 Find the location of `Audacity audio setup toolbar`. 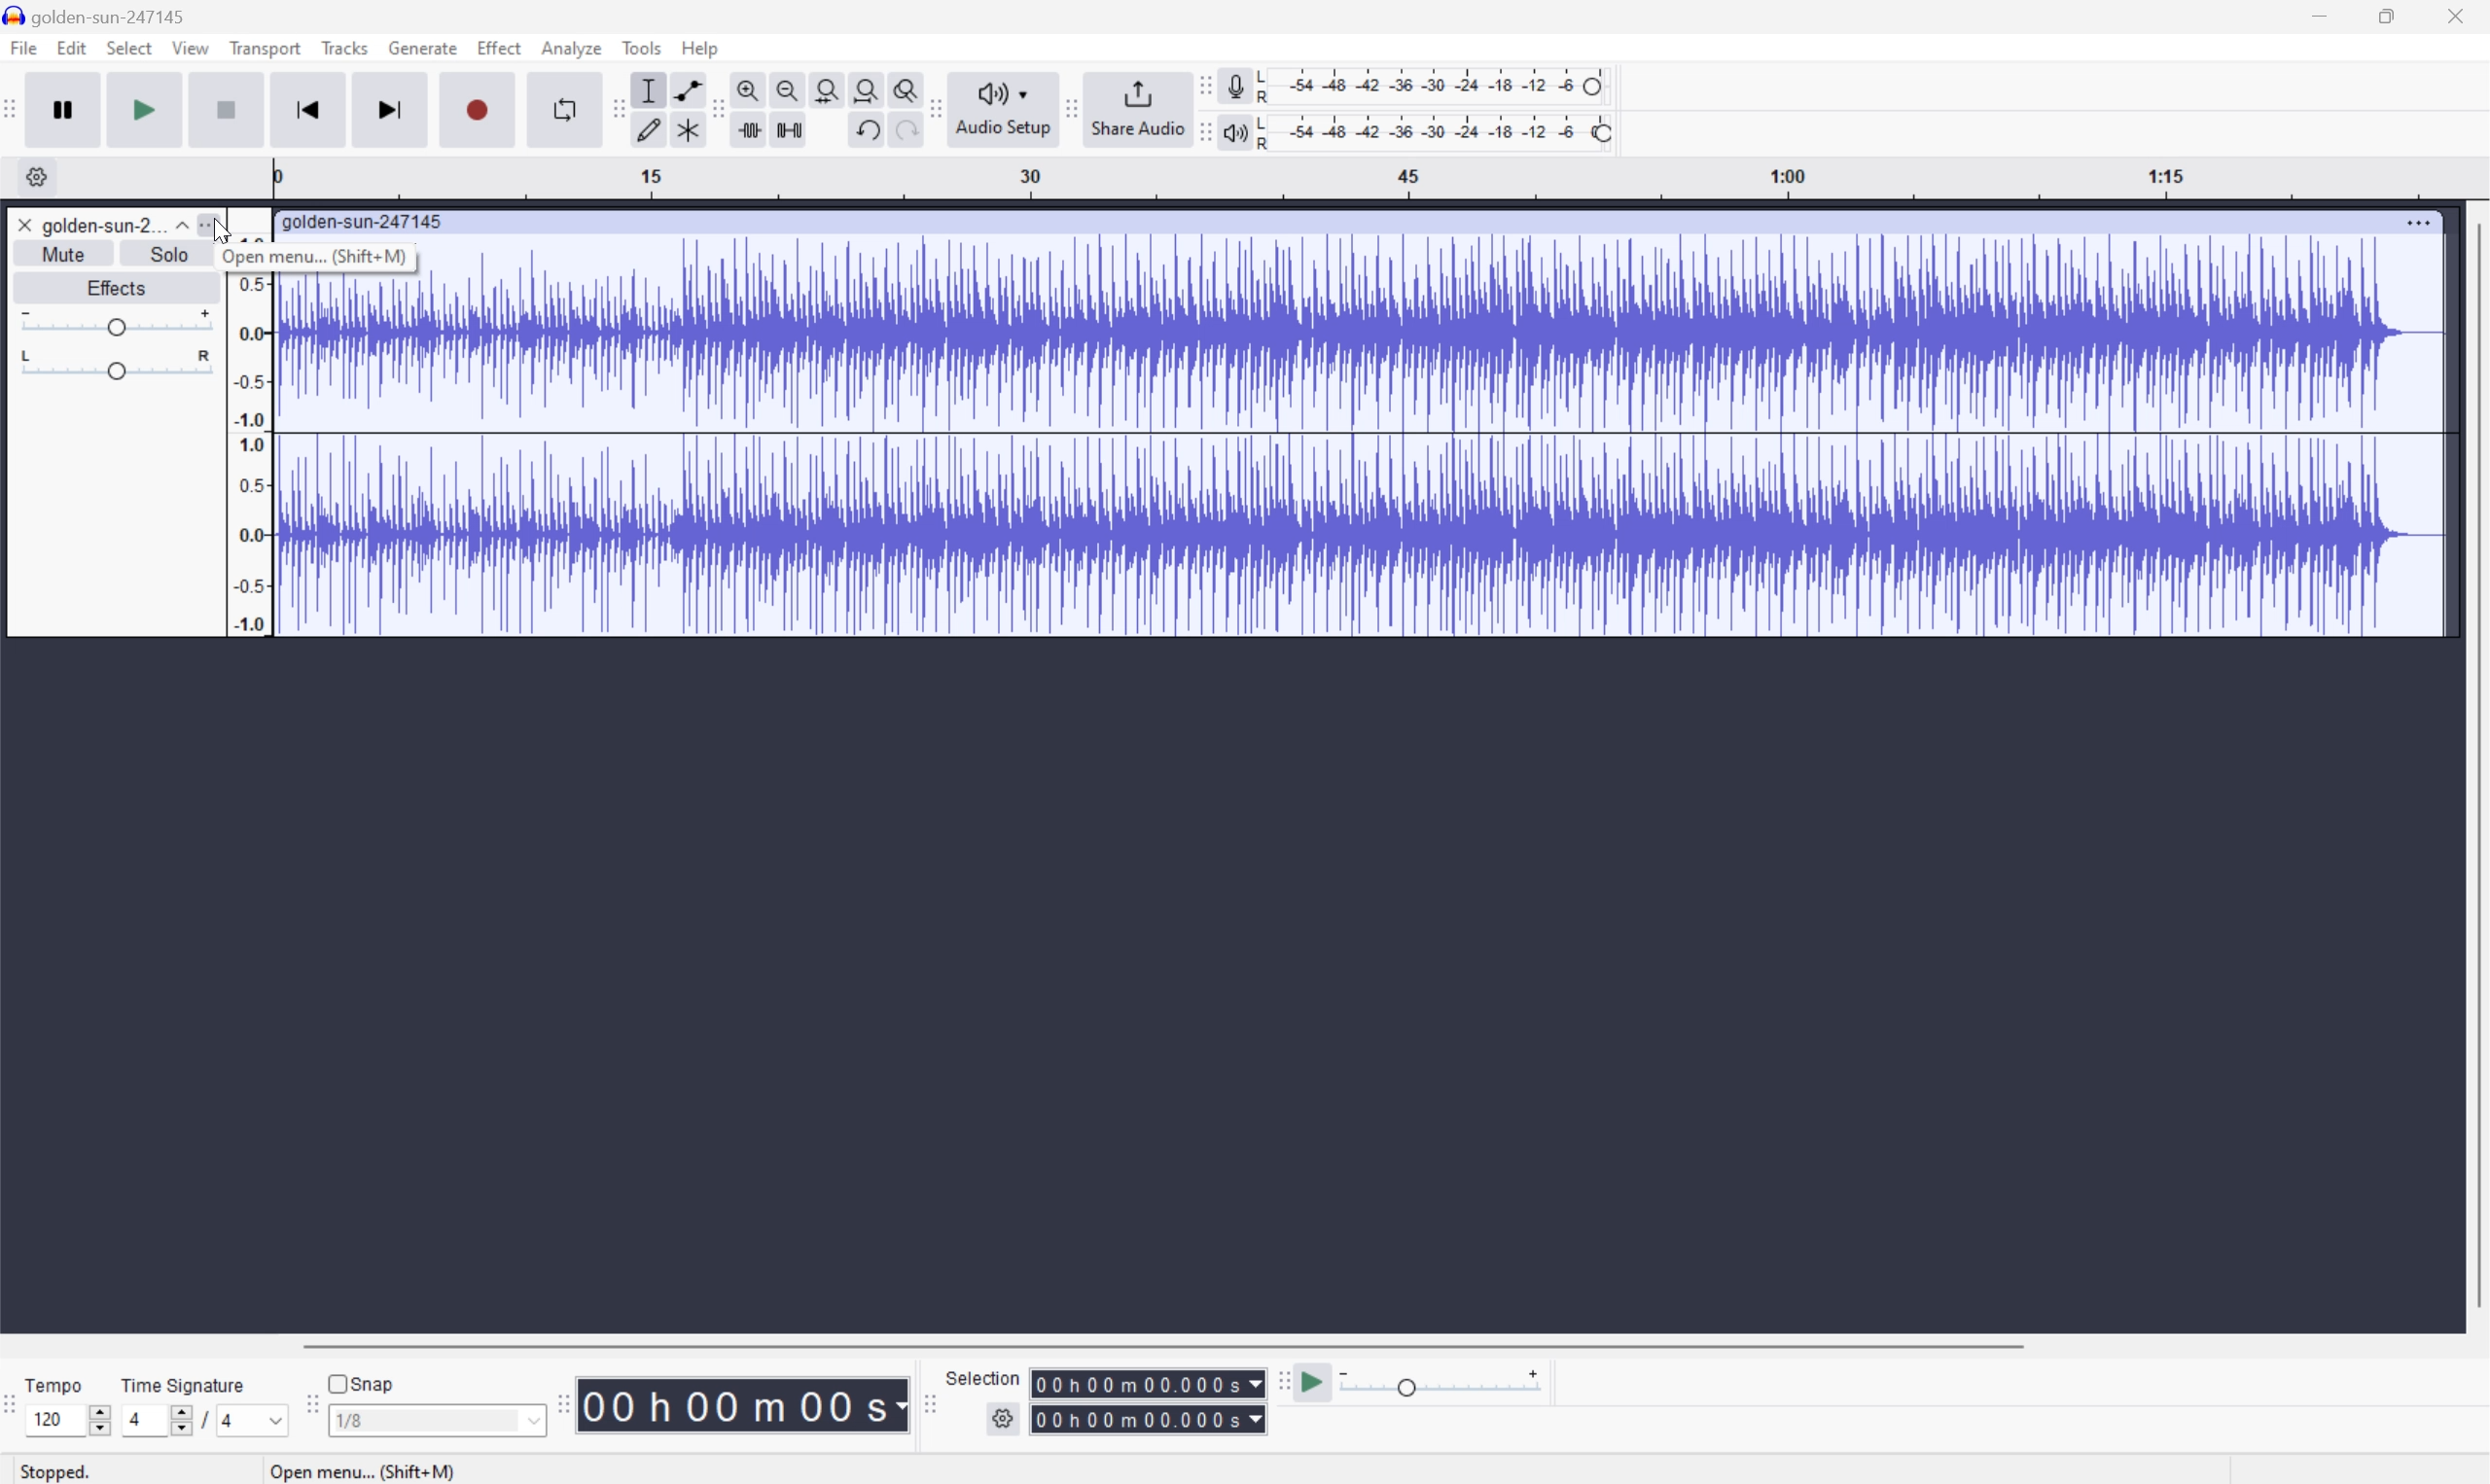

Audacity audio setup toolbar is located at coordinates (932, 107).